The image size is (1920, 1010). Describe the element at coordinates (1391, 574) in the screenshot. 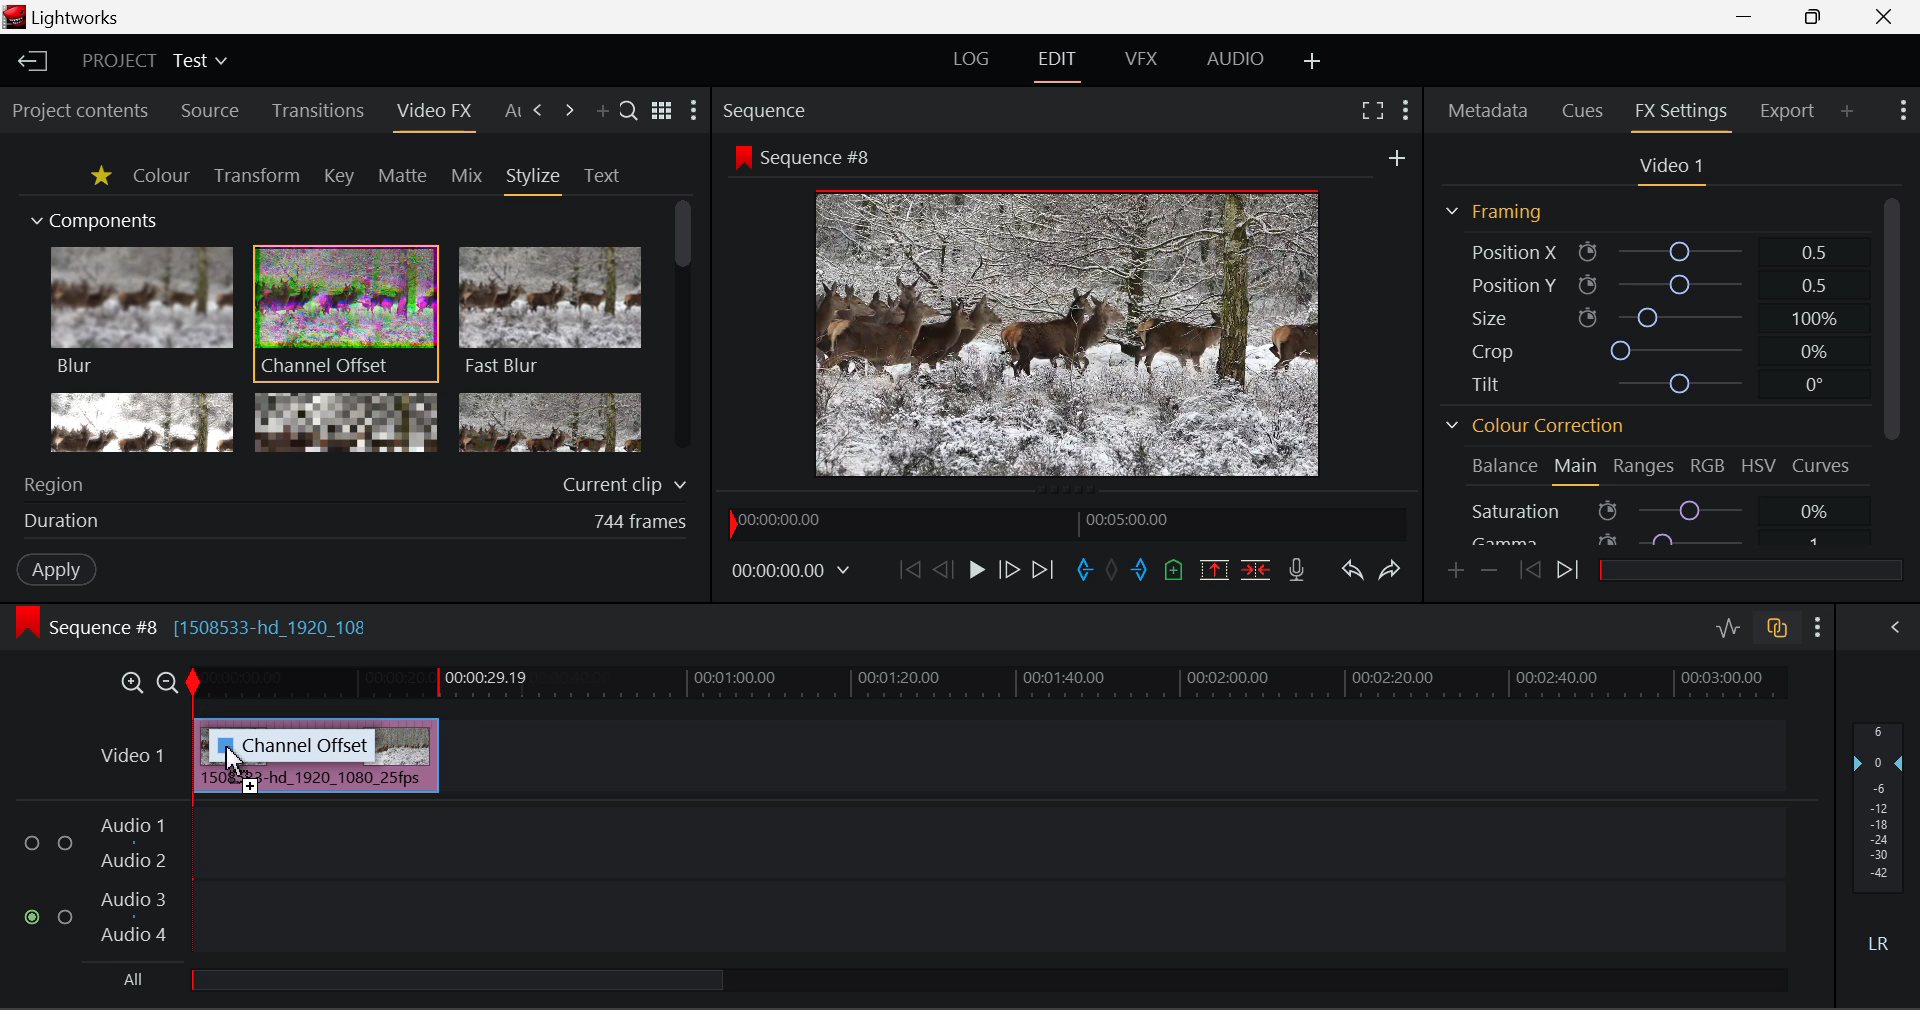

I see `Redo` at that location.